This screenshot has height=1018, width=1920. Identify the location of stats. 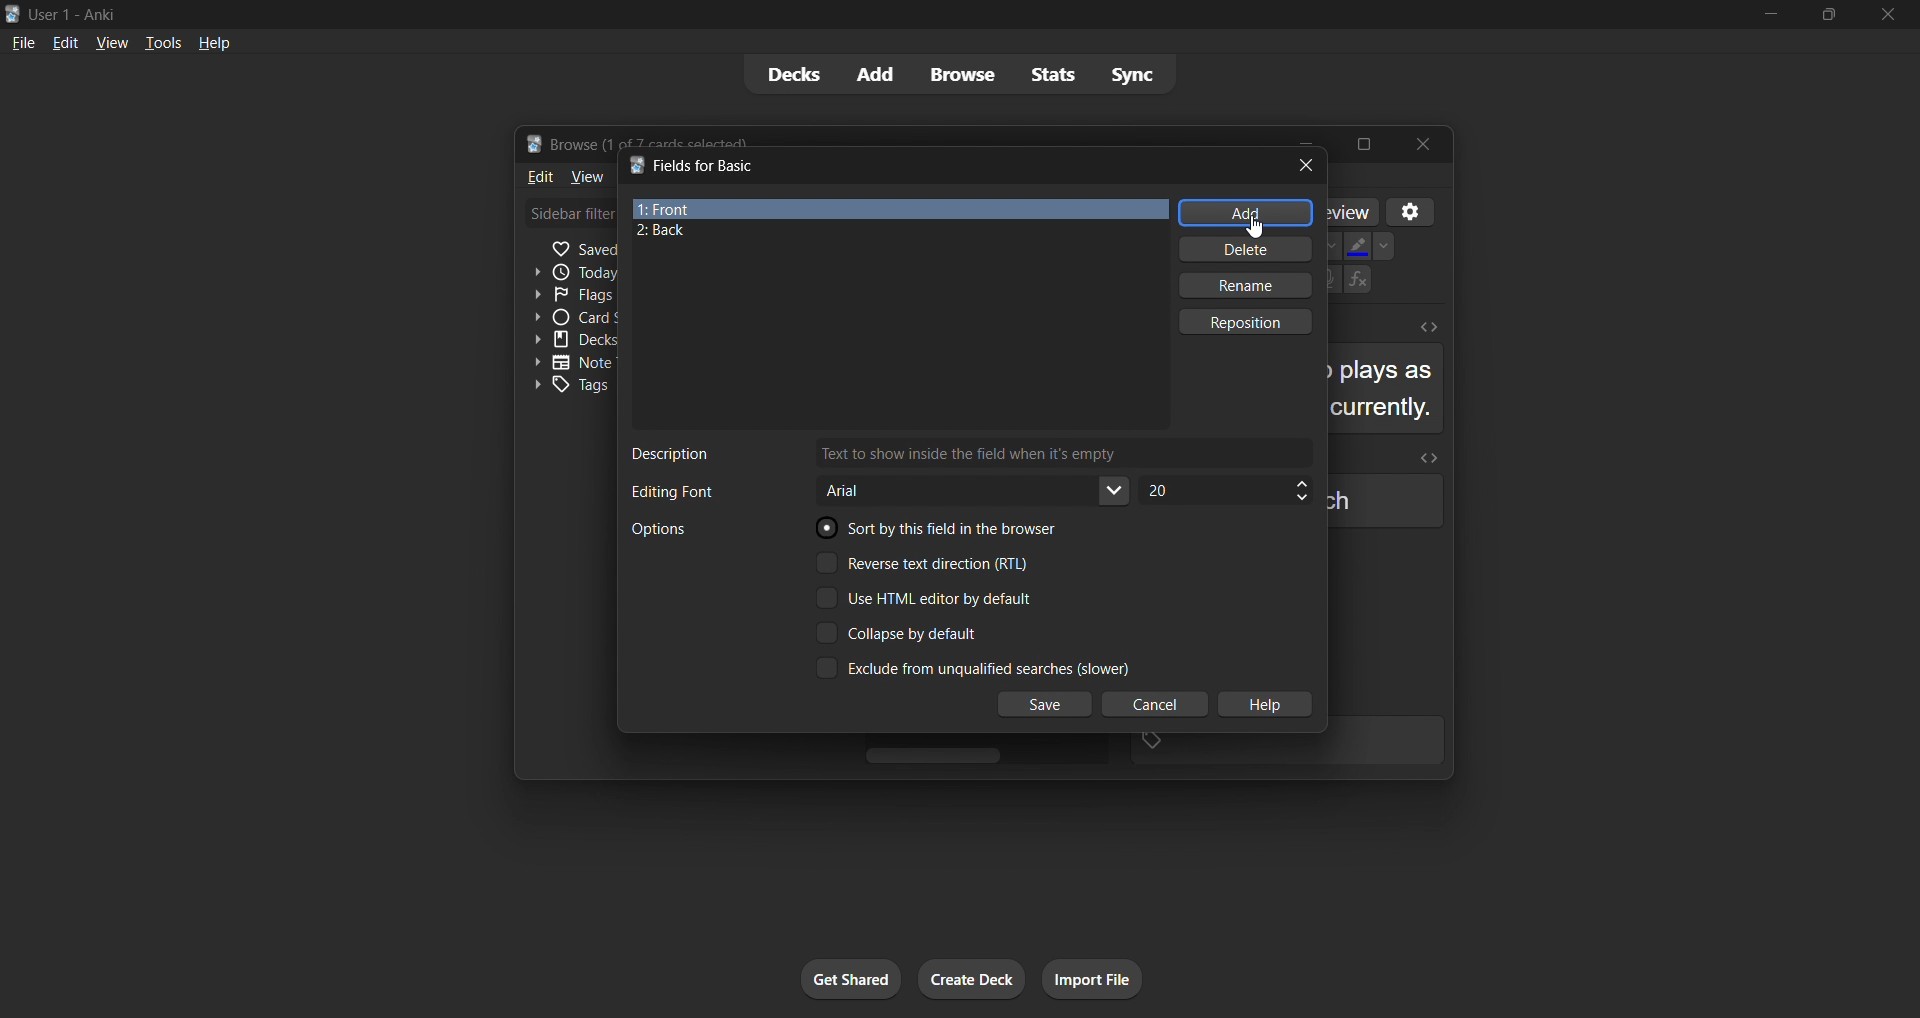
(1051, 76).